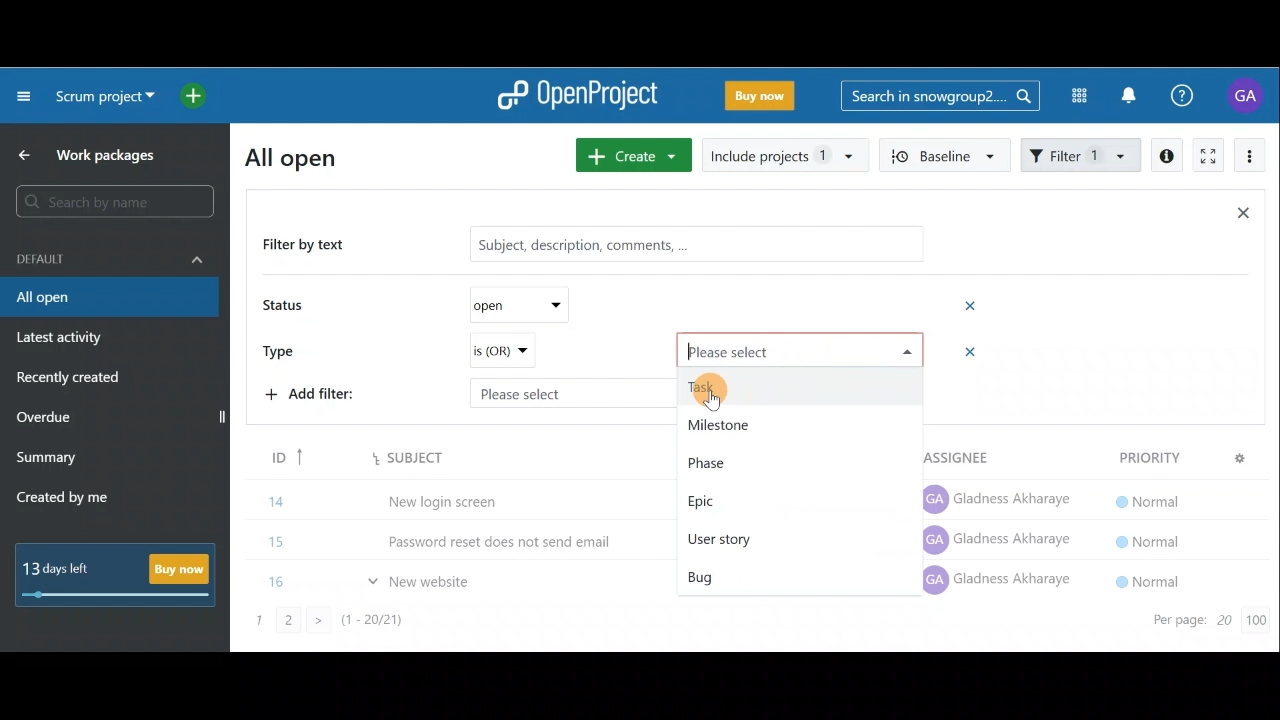 The height and width of the screenshot is (720, 1280). I want to click on Please select, so click(802, 349).